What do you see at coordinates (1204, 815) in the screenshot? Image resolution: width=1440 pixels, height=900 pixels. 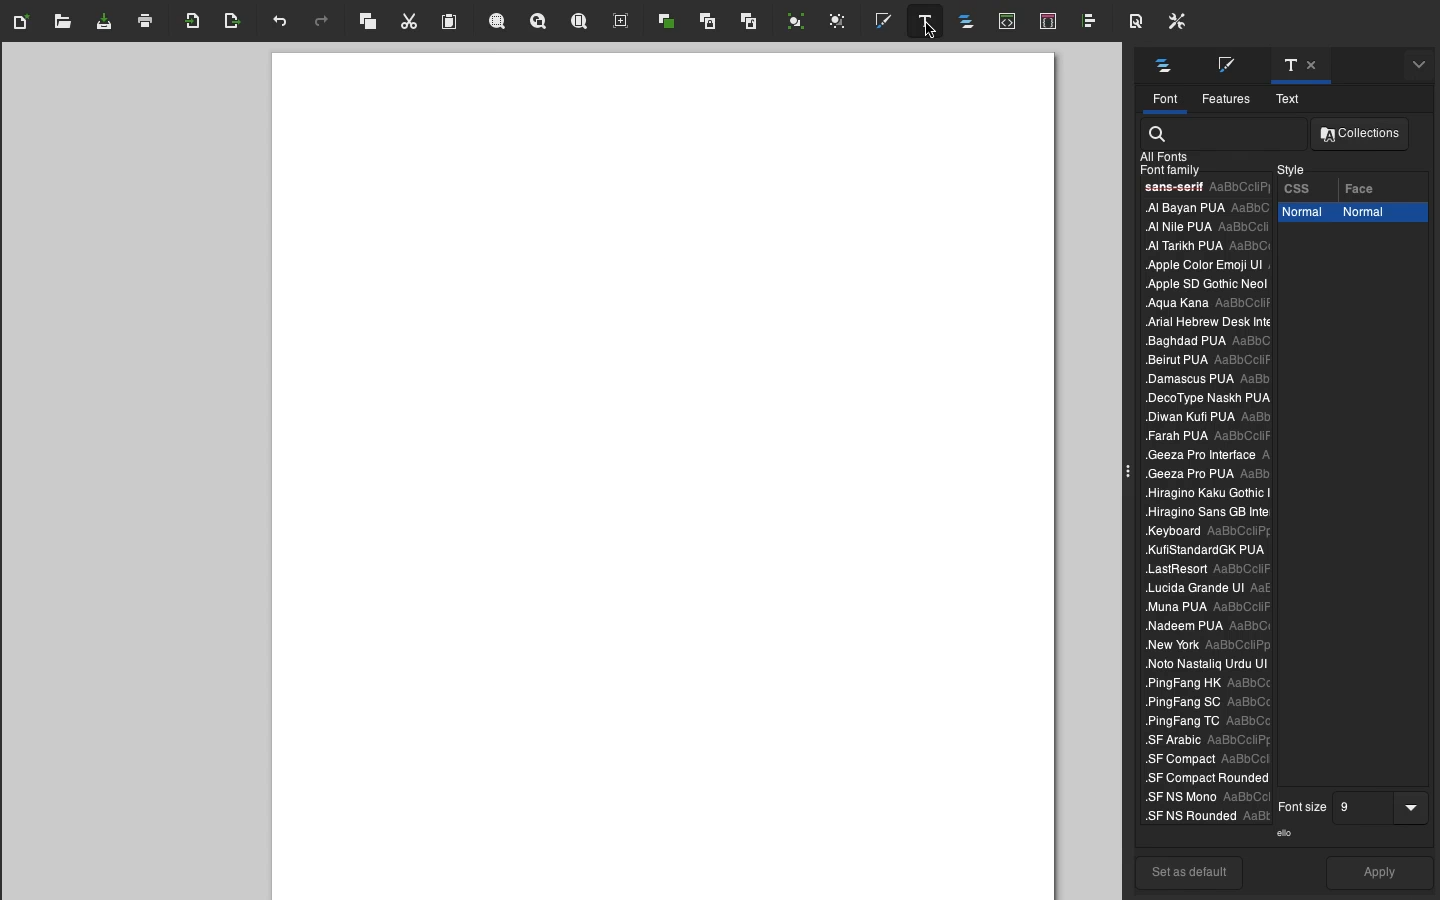 I see `.Sf NS Rounded` at bounding box center [1204, 815].